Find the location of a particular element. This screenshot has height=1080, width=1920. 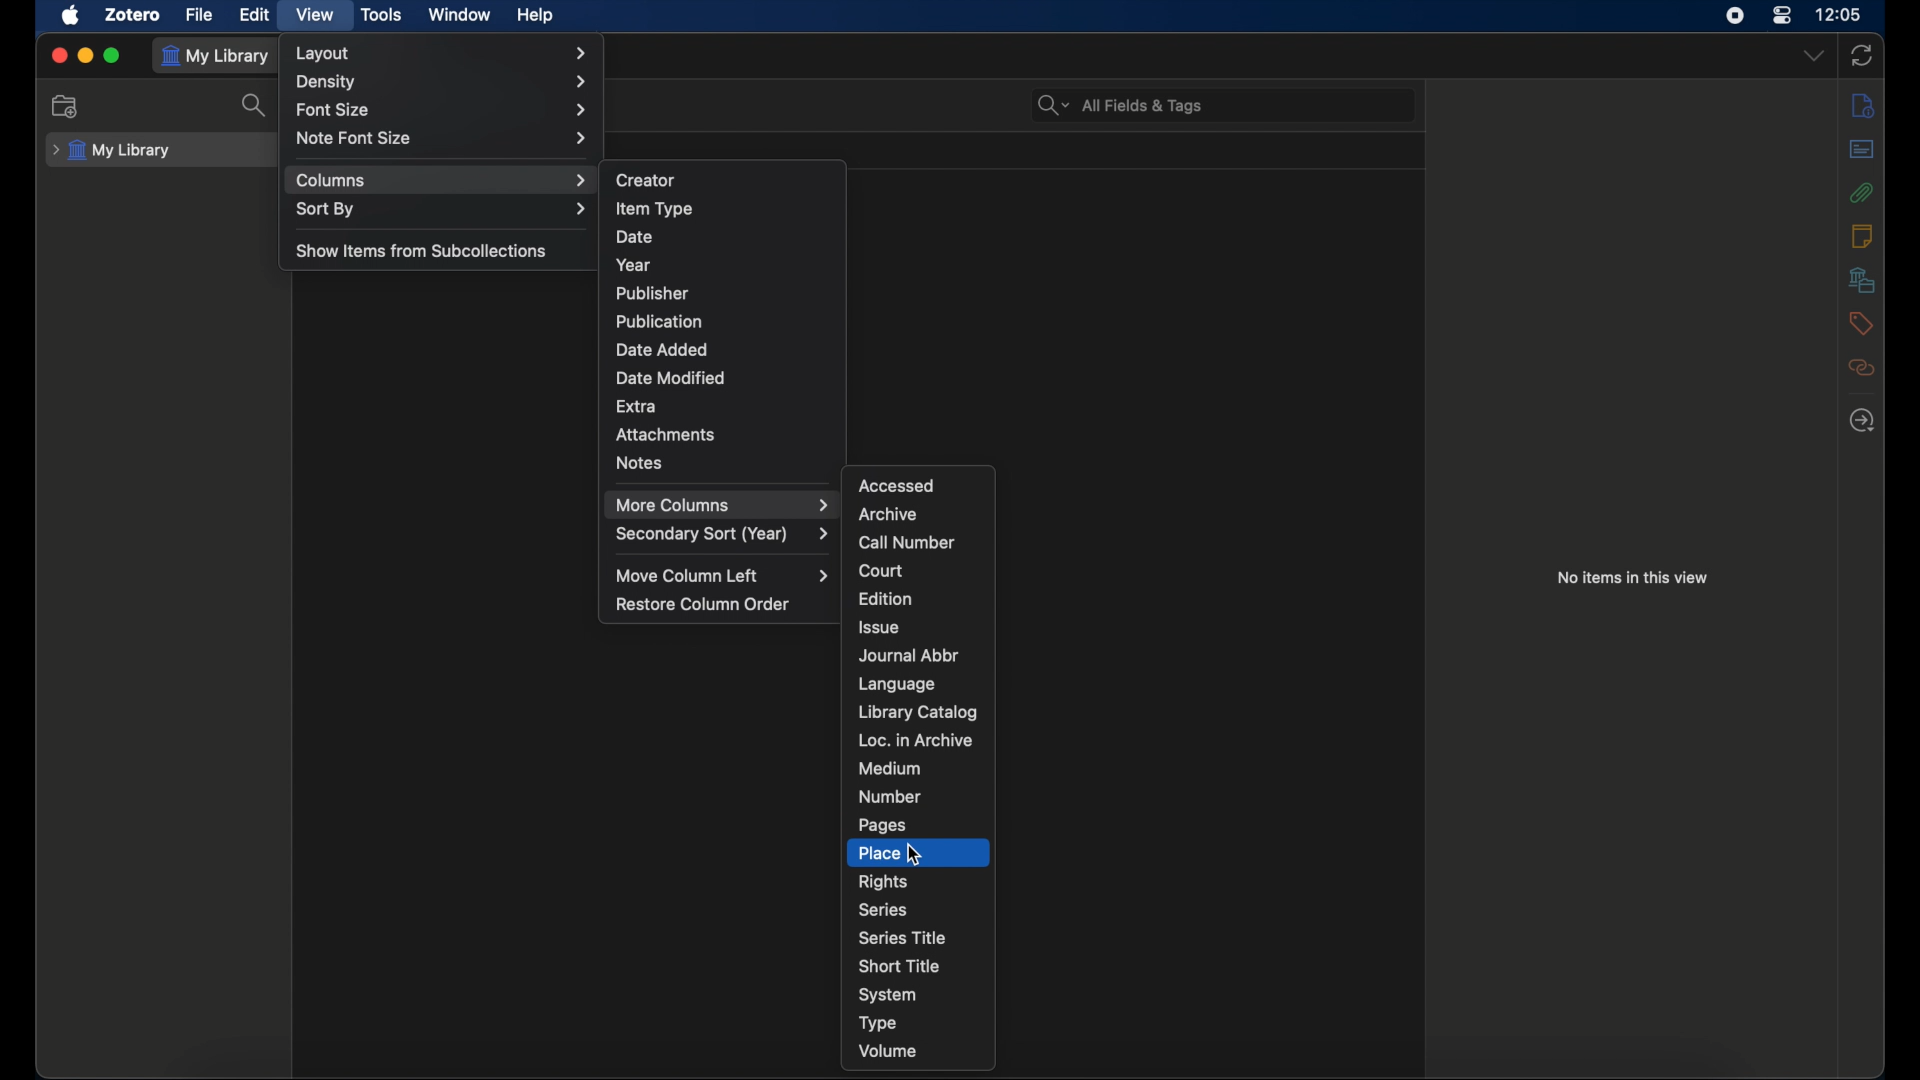

accessed is located at coordinates (898, 485).